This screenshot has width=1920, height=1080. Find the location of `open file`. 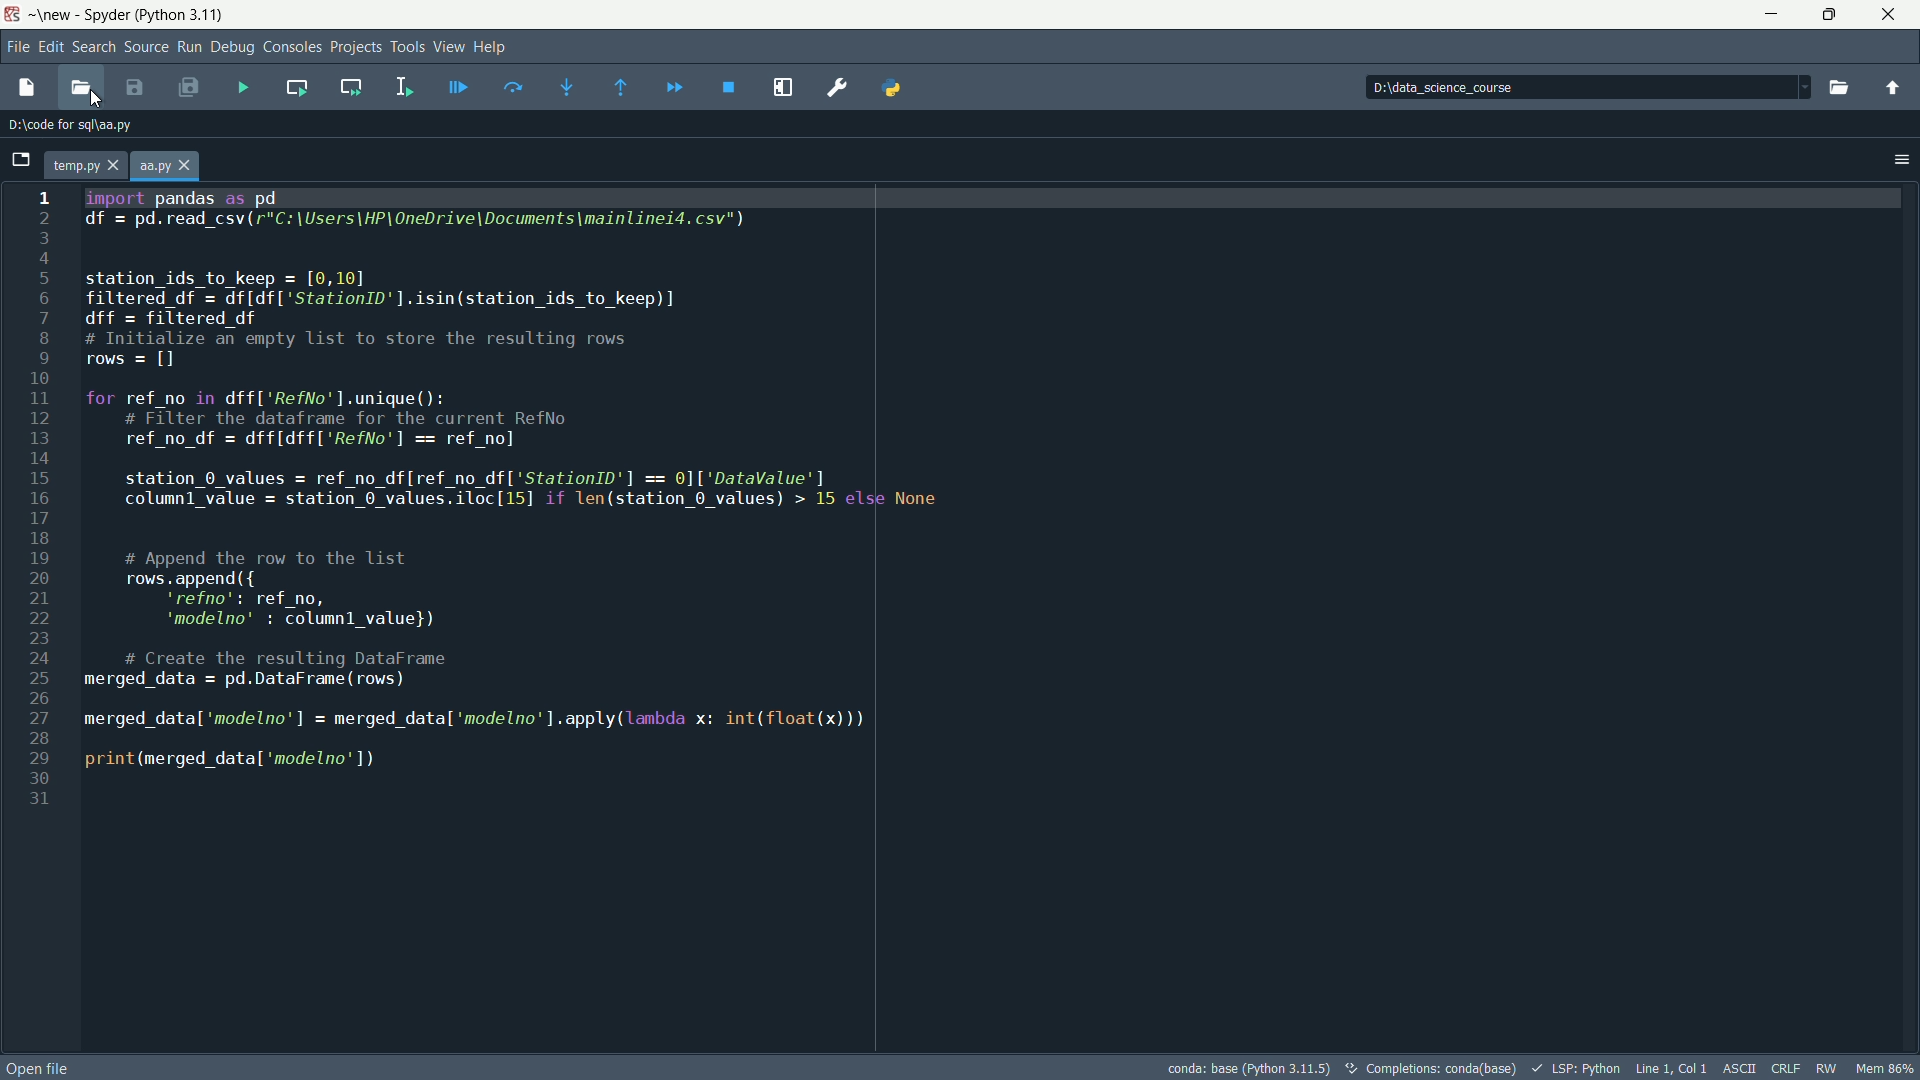

open file is located at coordinates (81, 90).